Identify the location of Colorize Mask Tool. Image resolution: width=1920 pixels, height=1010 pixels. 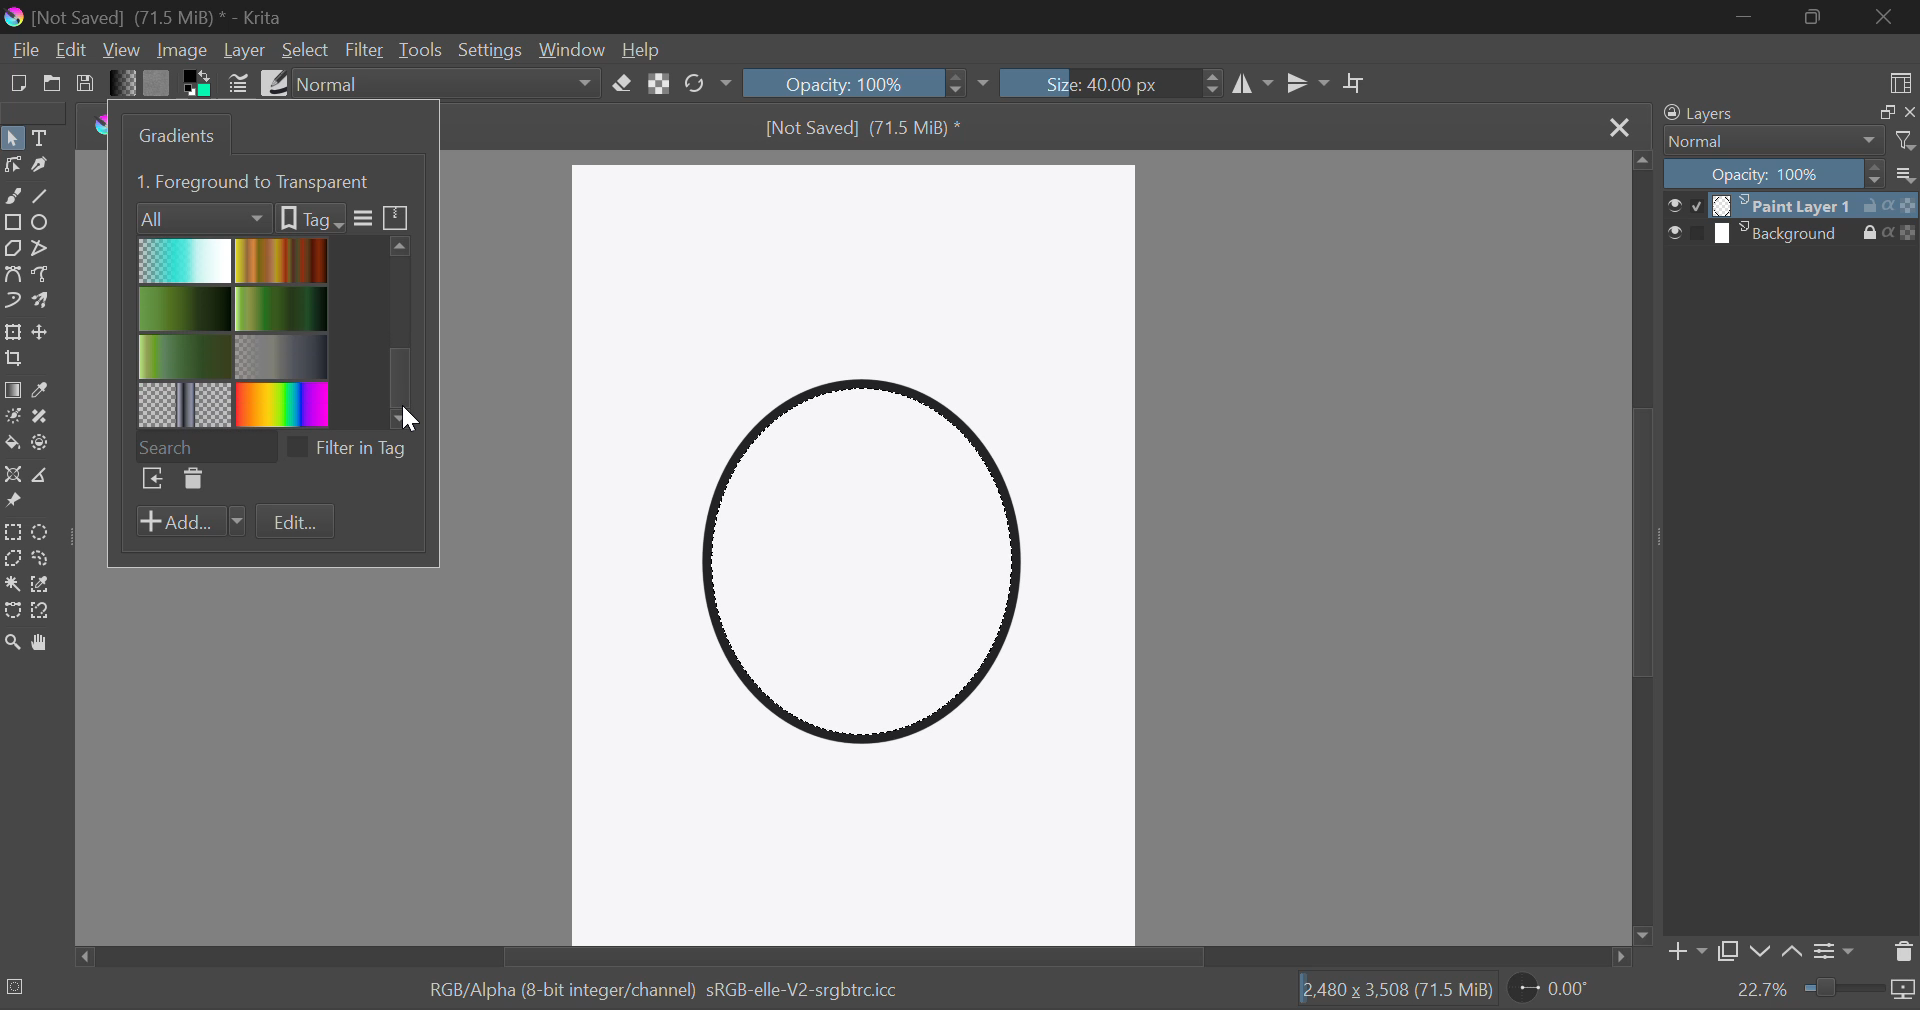
(13, 420).